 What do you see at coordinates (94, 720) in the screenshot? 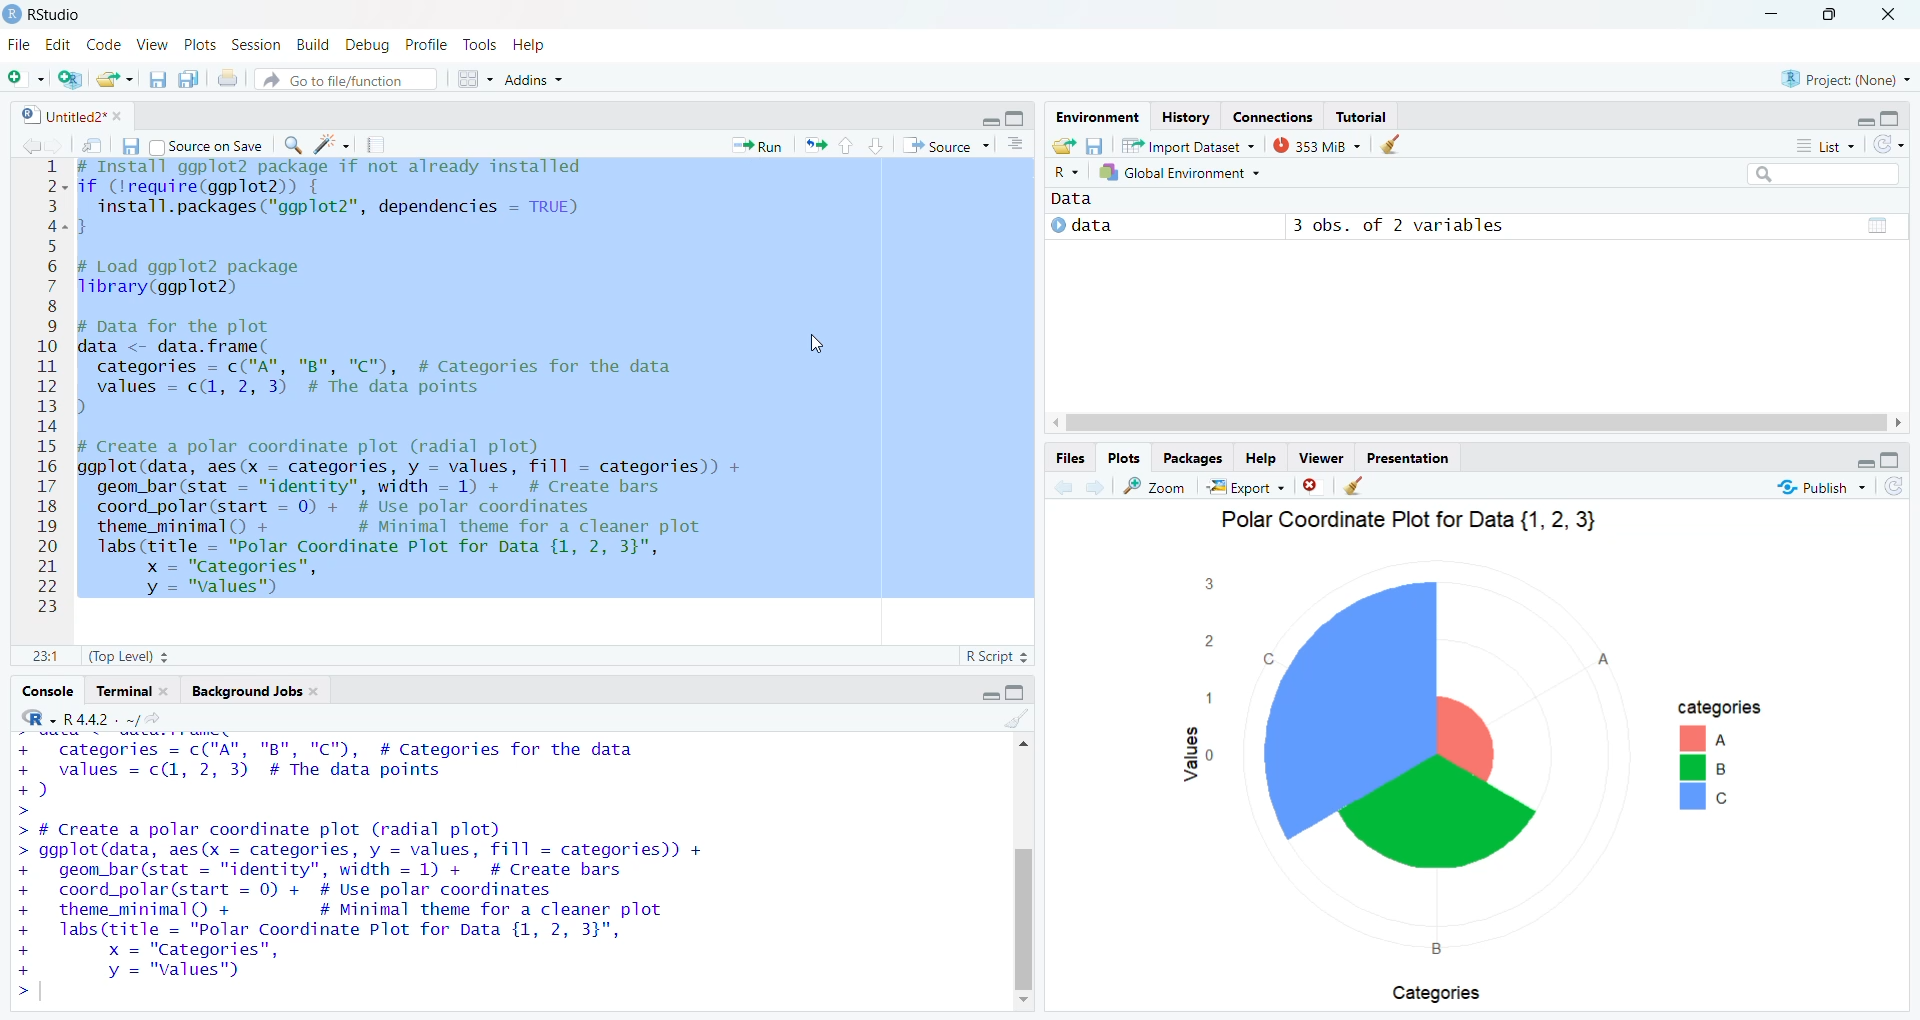
I see `‘R-R442. ~/` at bounding box center [94, 720].